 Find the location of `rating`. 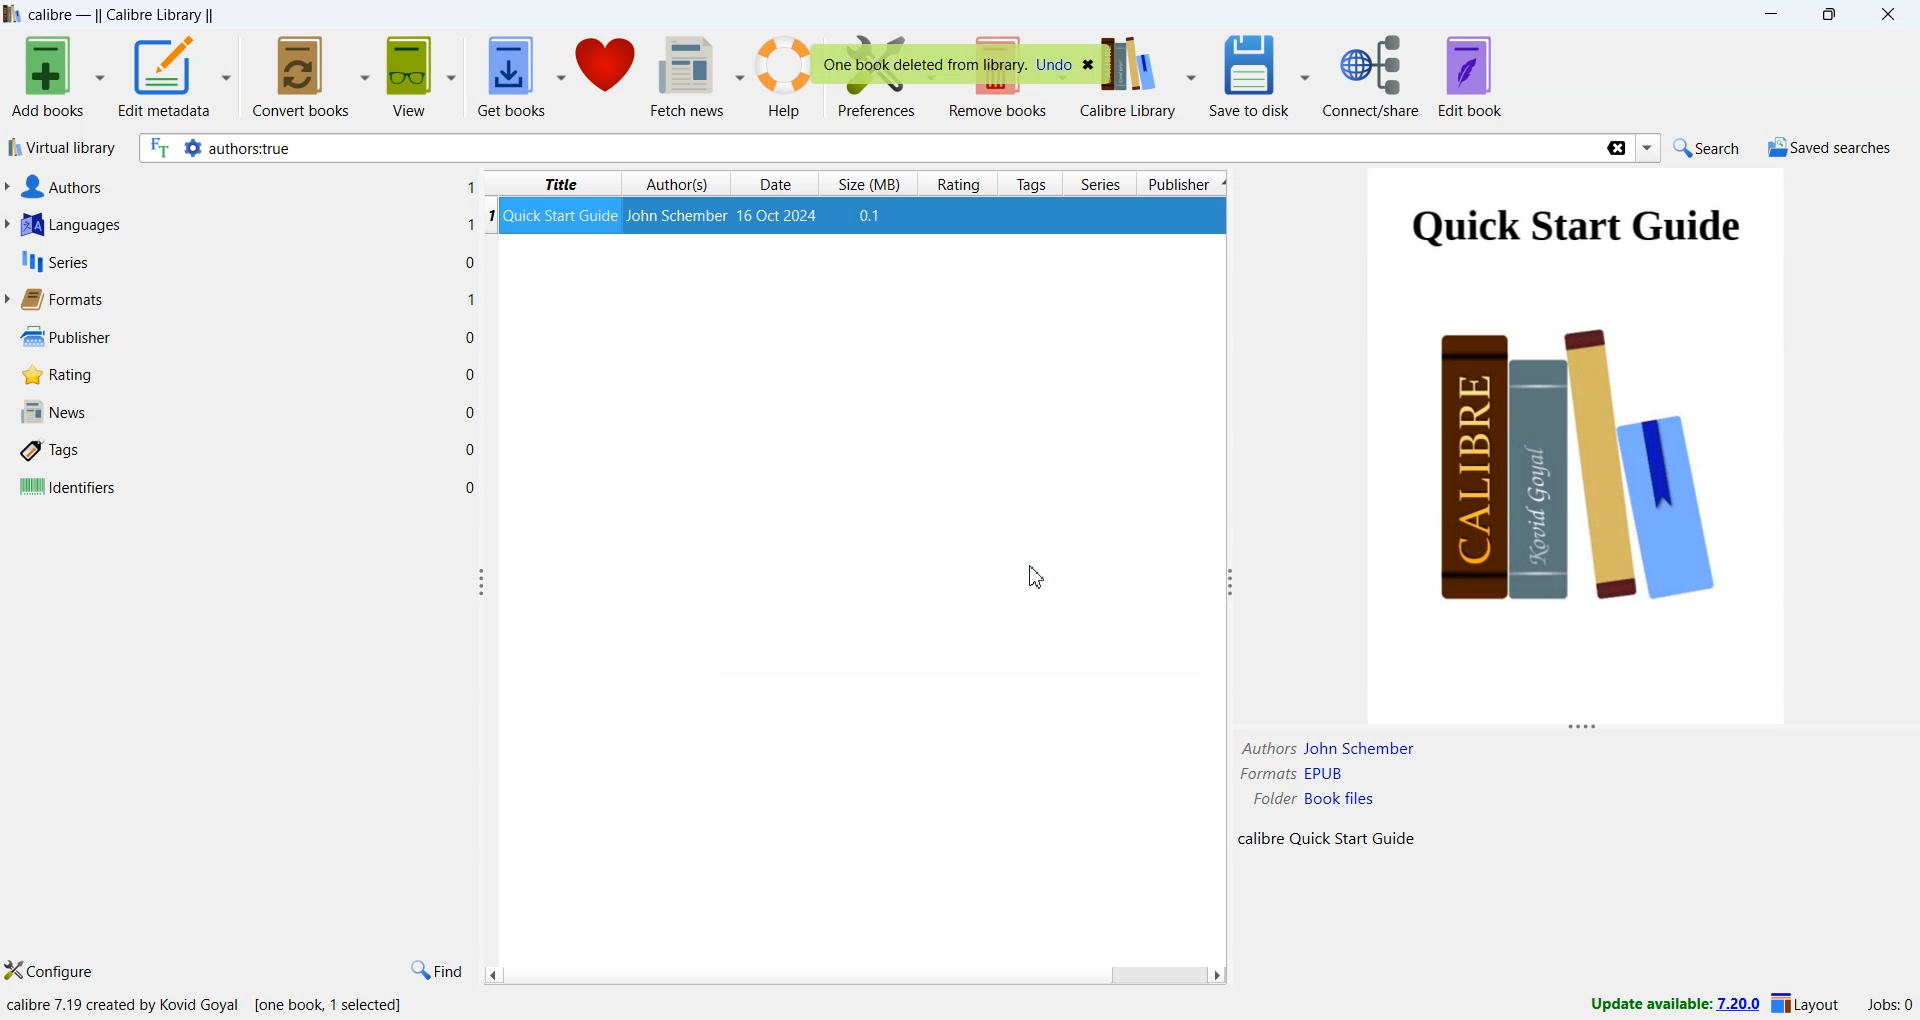

rating is located at coordinates (53, 375).